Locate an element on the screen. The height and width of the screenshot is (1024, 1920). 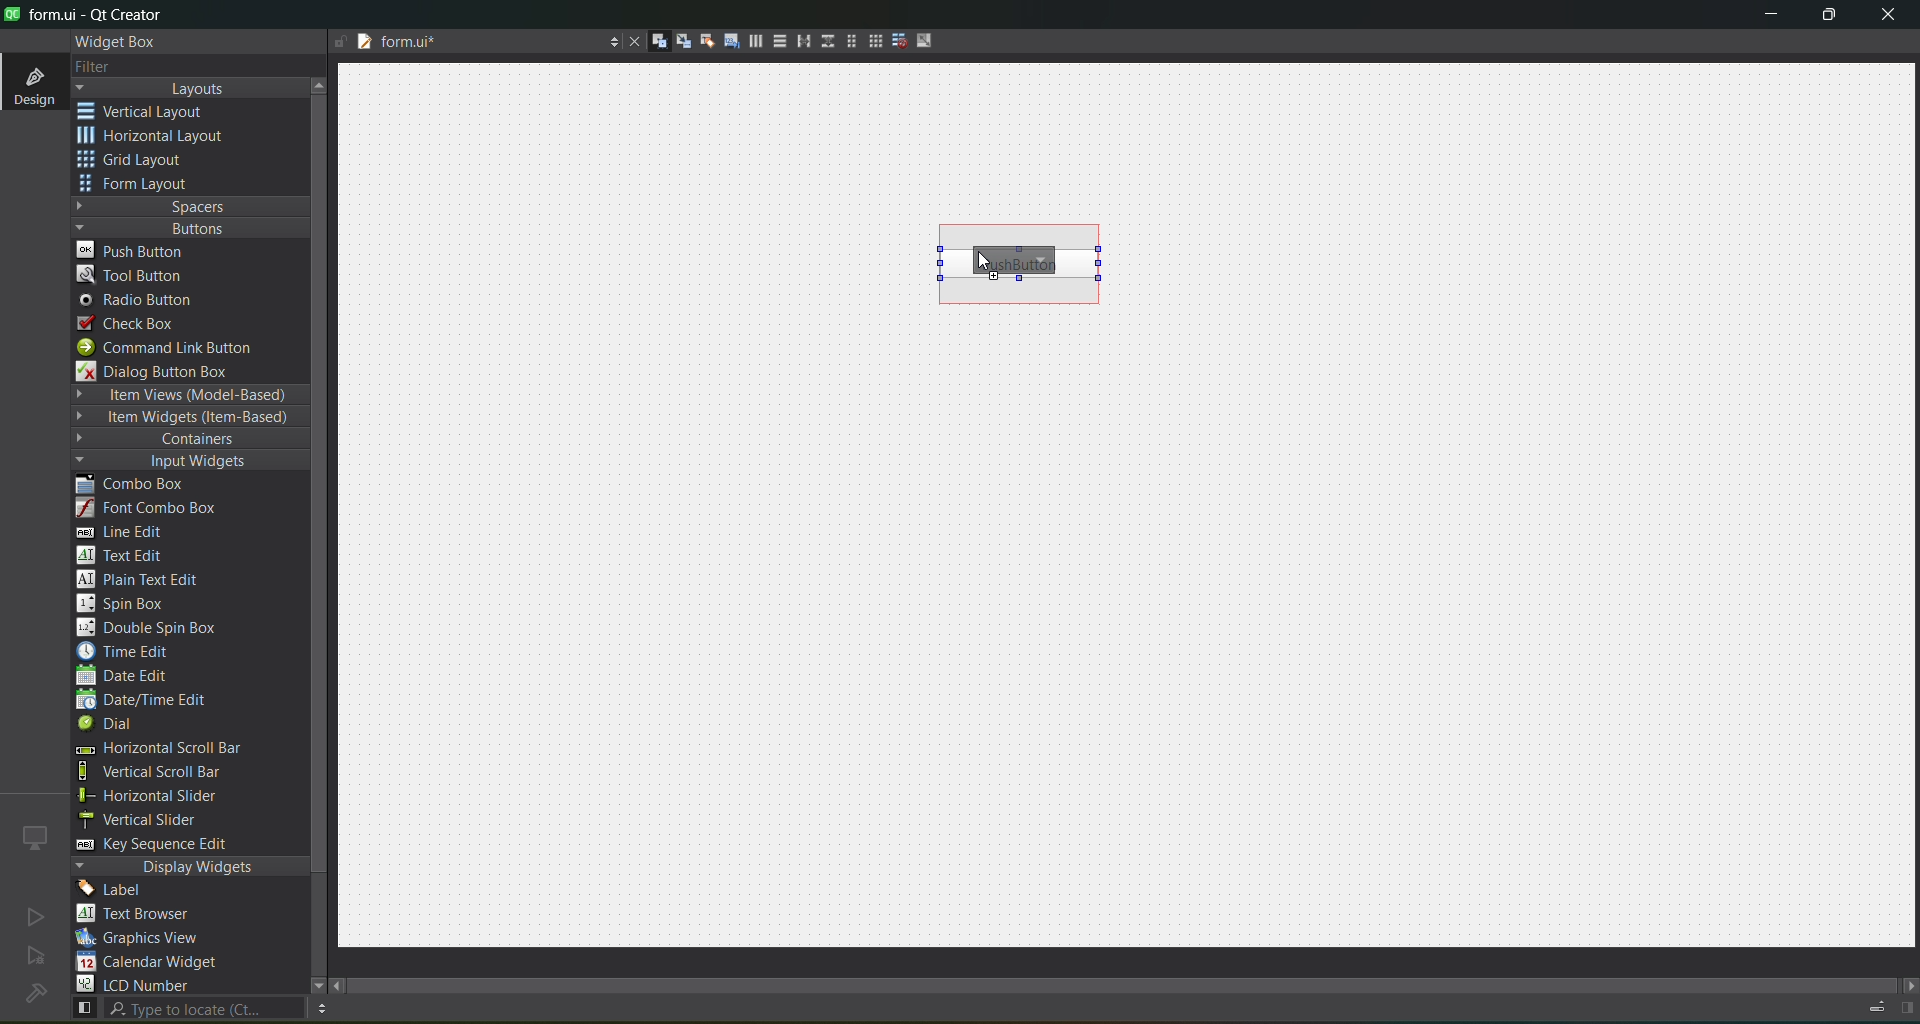
layout horizontally is located at coordinates (749, 44).